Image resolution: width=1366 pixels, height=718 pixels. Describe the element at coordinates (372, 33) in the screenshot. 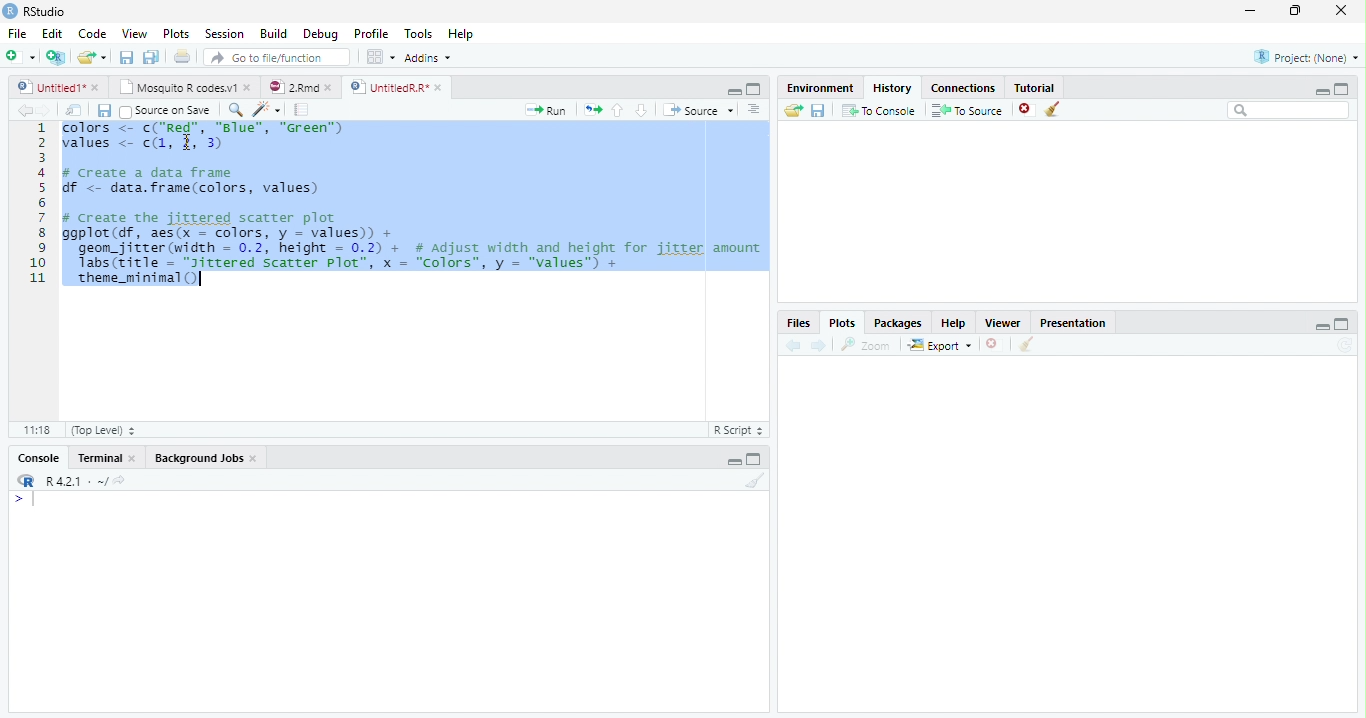

I see `Profile` at that location.